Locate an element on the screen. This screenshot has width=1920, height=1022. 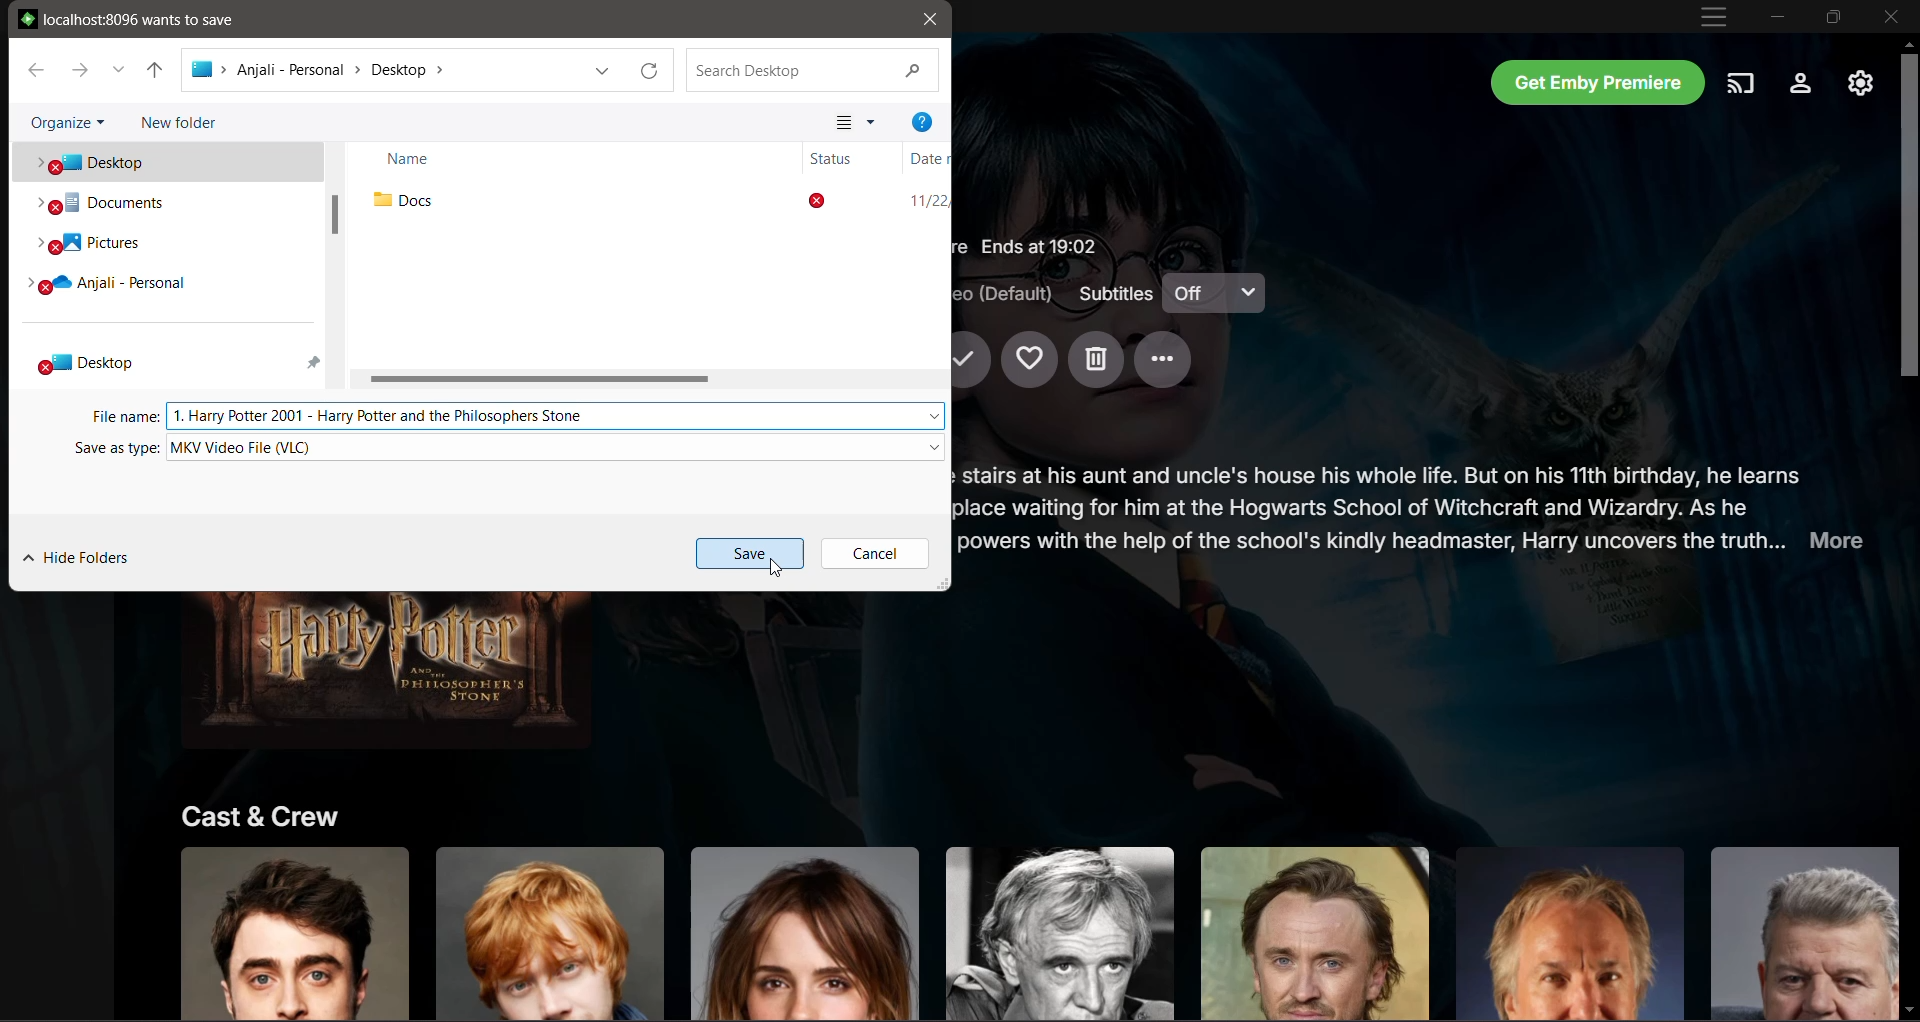
Cancel is located at coordinates (875, 553).